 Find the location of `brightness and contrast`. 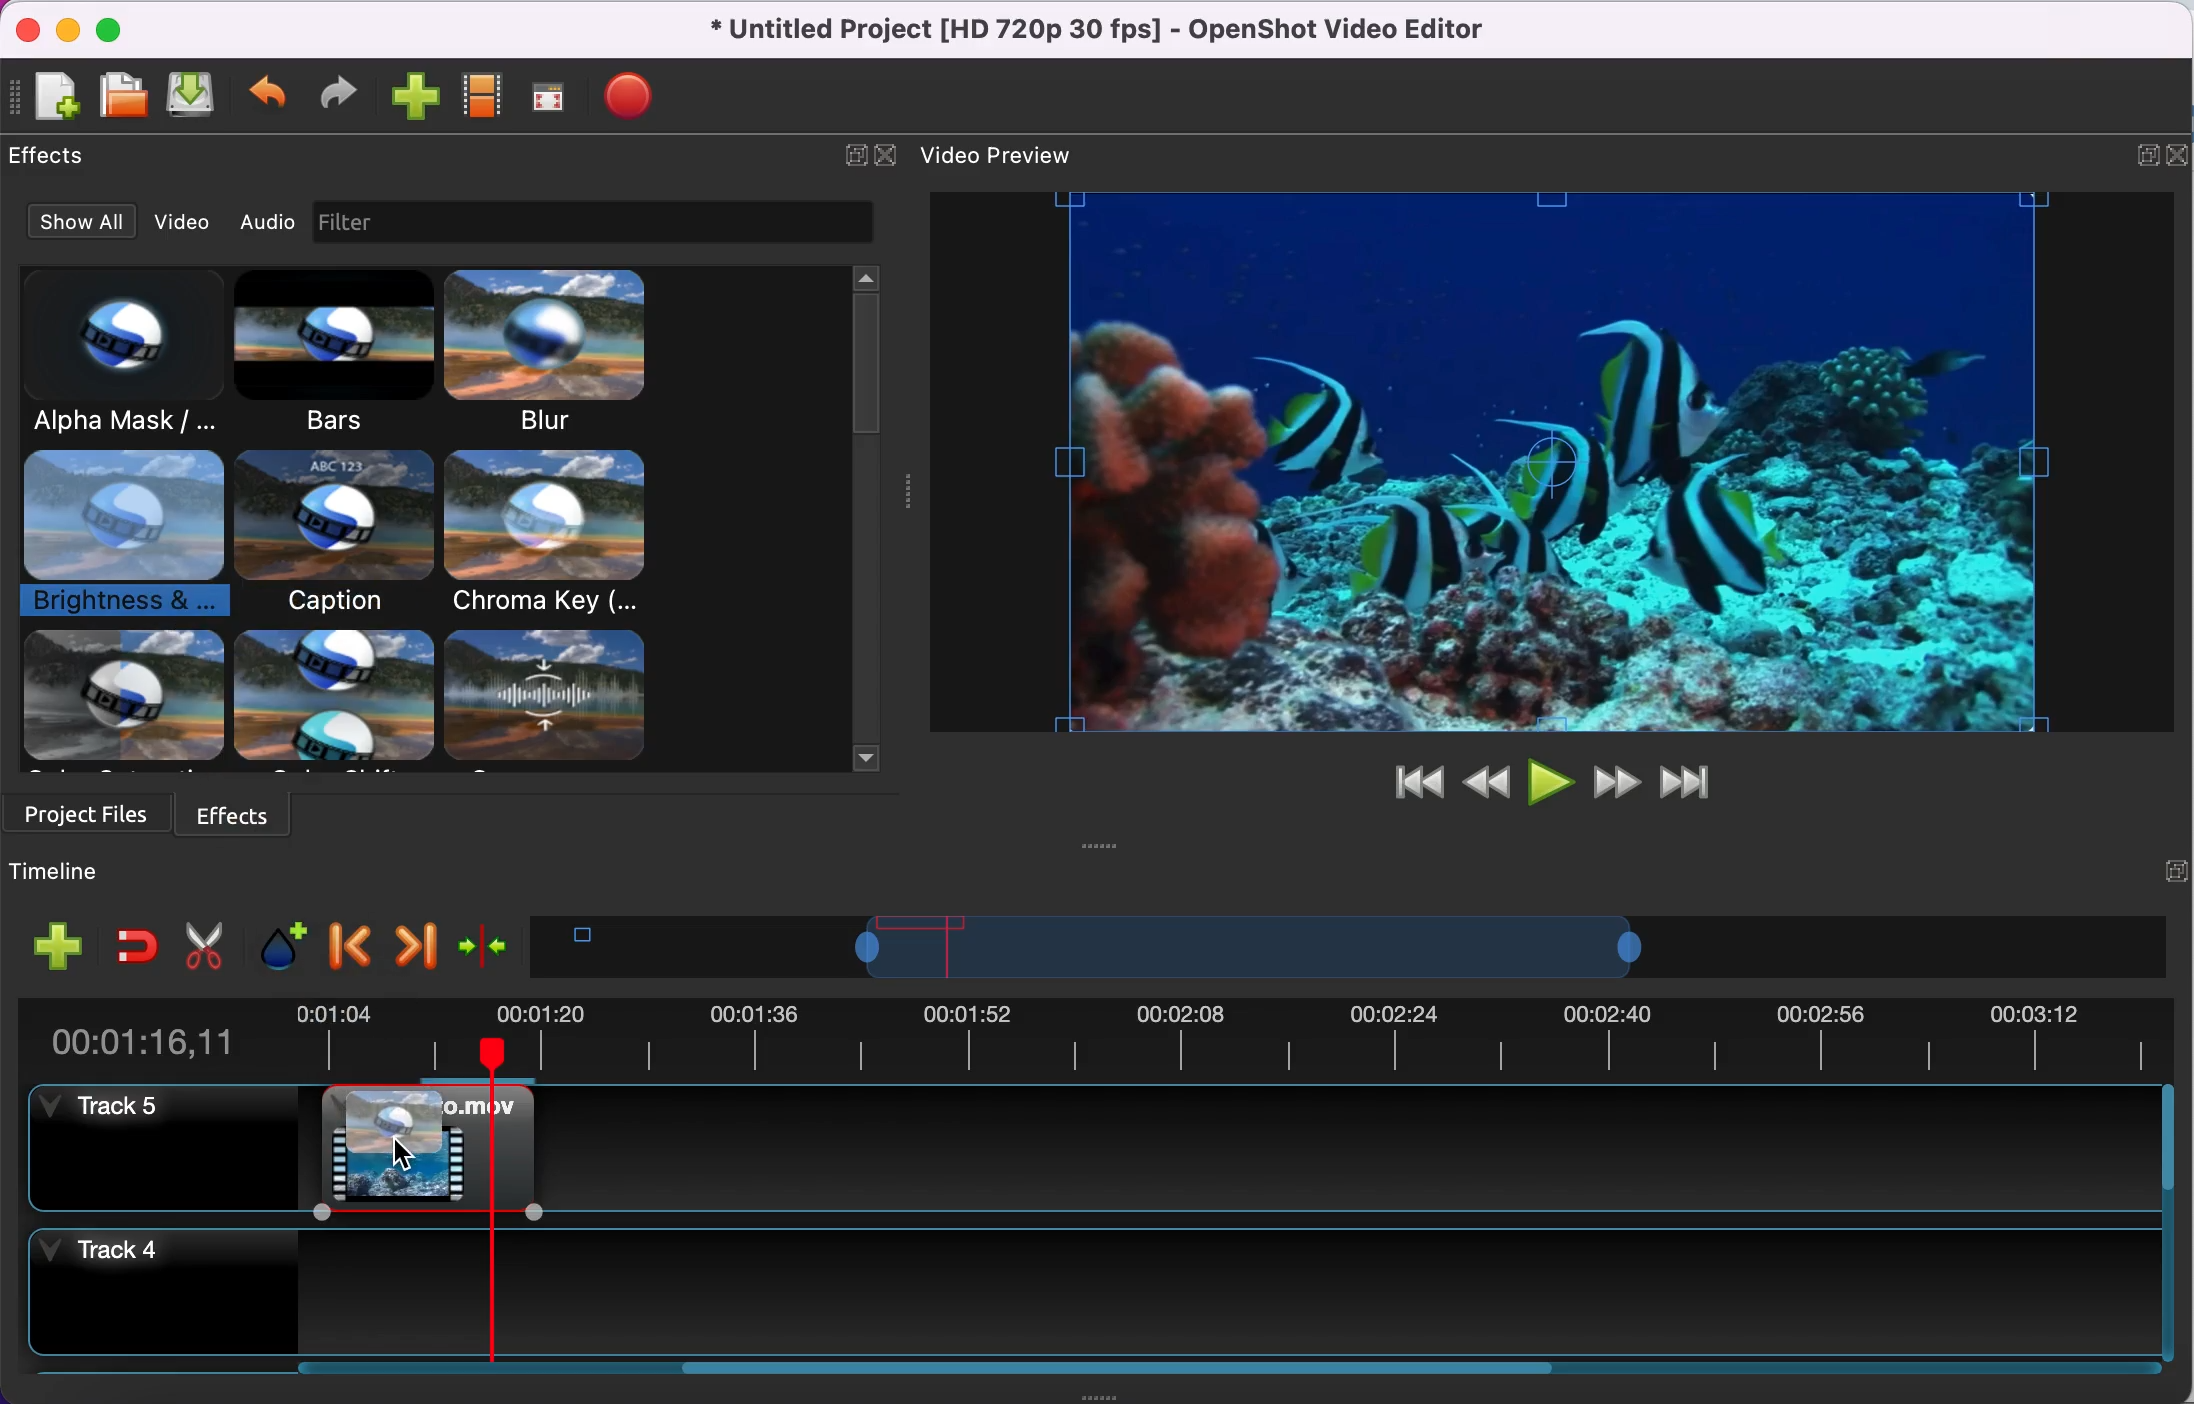

brightness and contrast is located at coordinates (125, 538).